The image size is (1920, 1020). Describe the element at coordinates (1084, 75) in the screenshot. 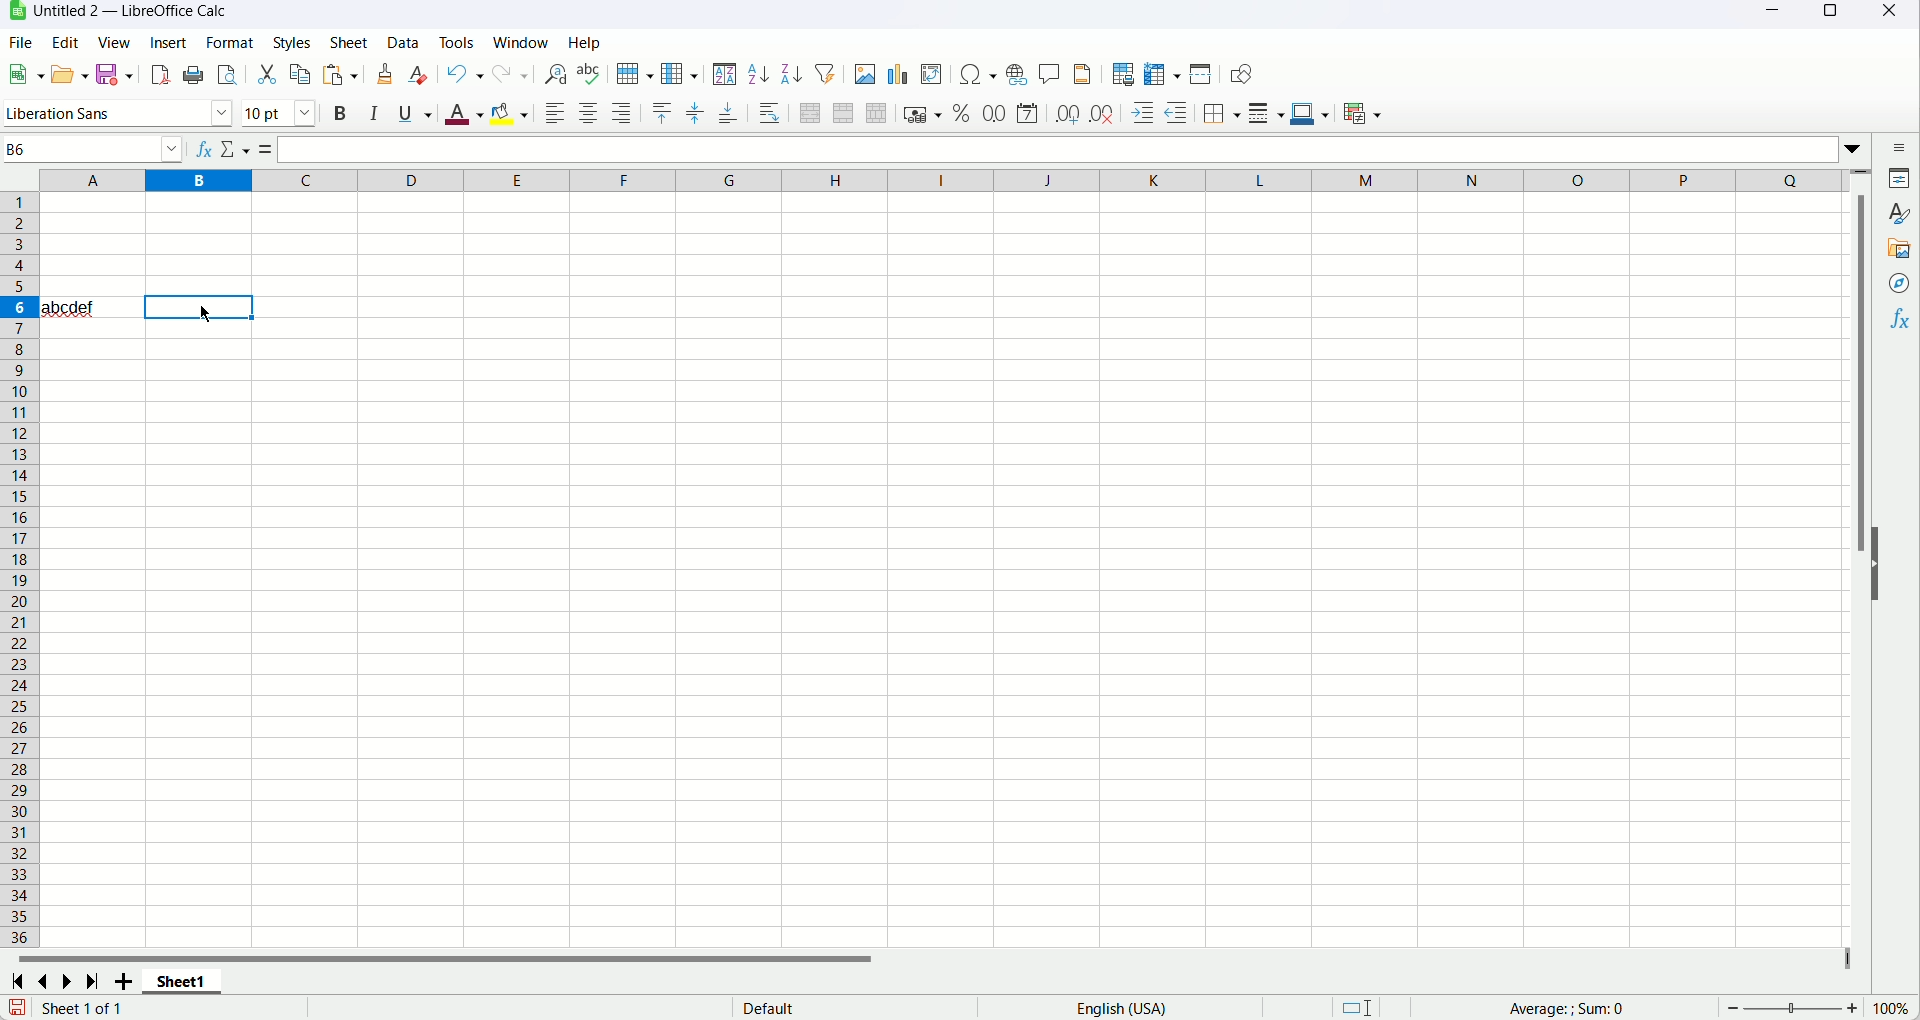

I see `header and footer` at that location.